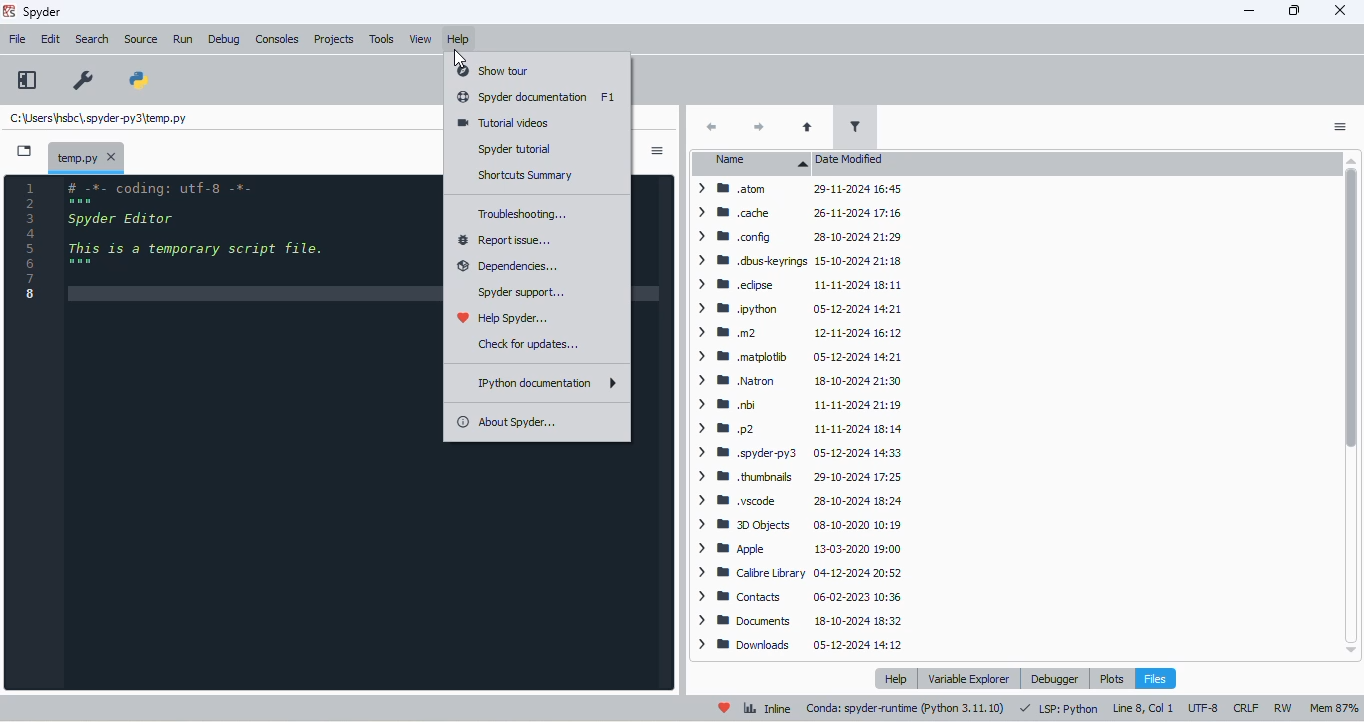  What do you see at coordinates (799, 453) in the screenshot?
I see `> WB spyder-py3 05-12-2024 14:33` at bounding box center [799, 453].